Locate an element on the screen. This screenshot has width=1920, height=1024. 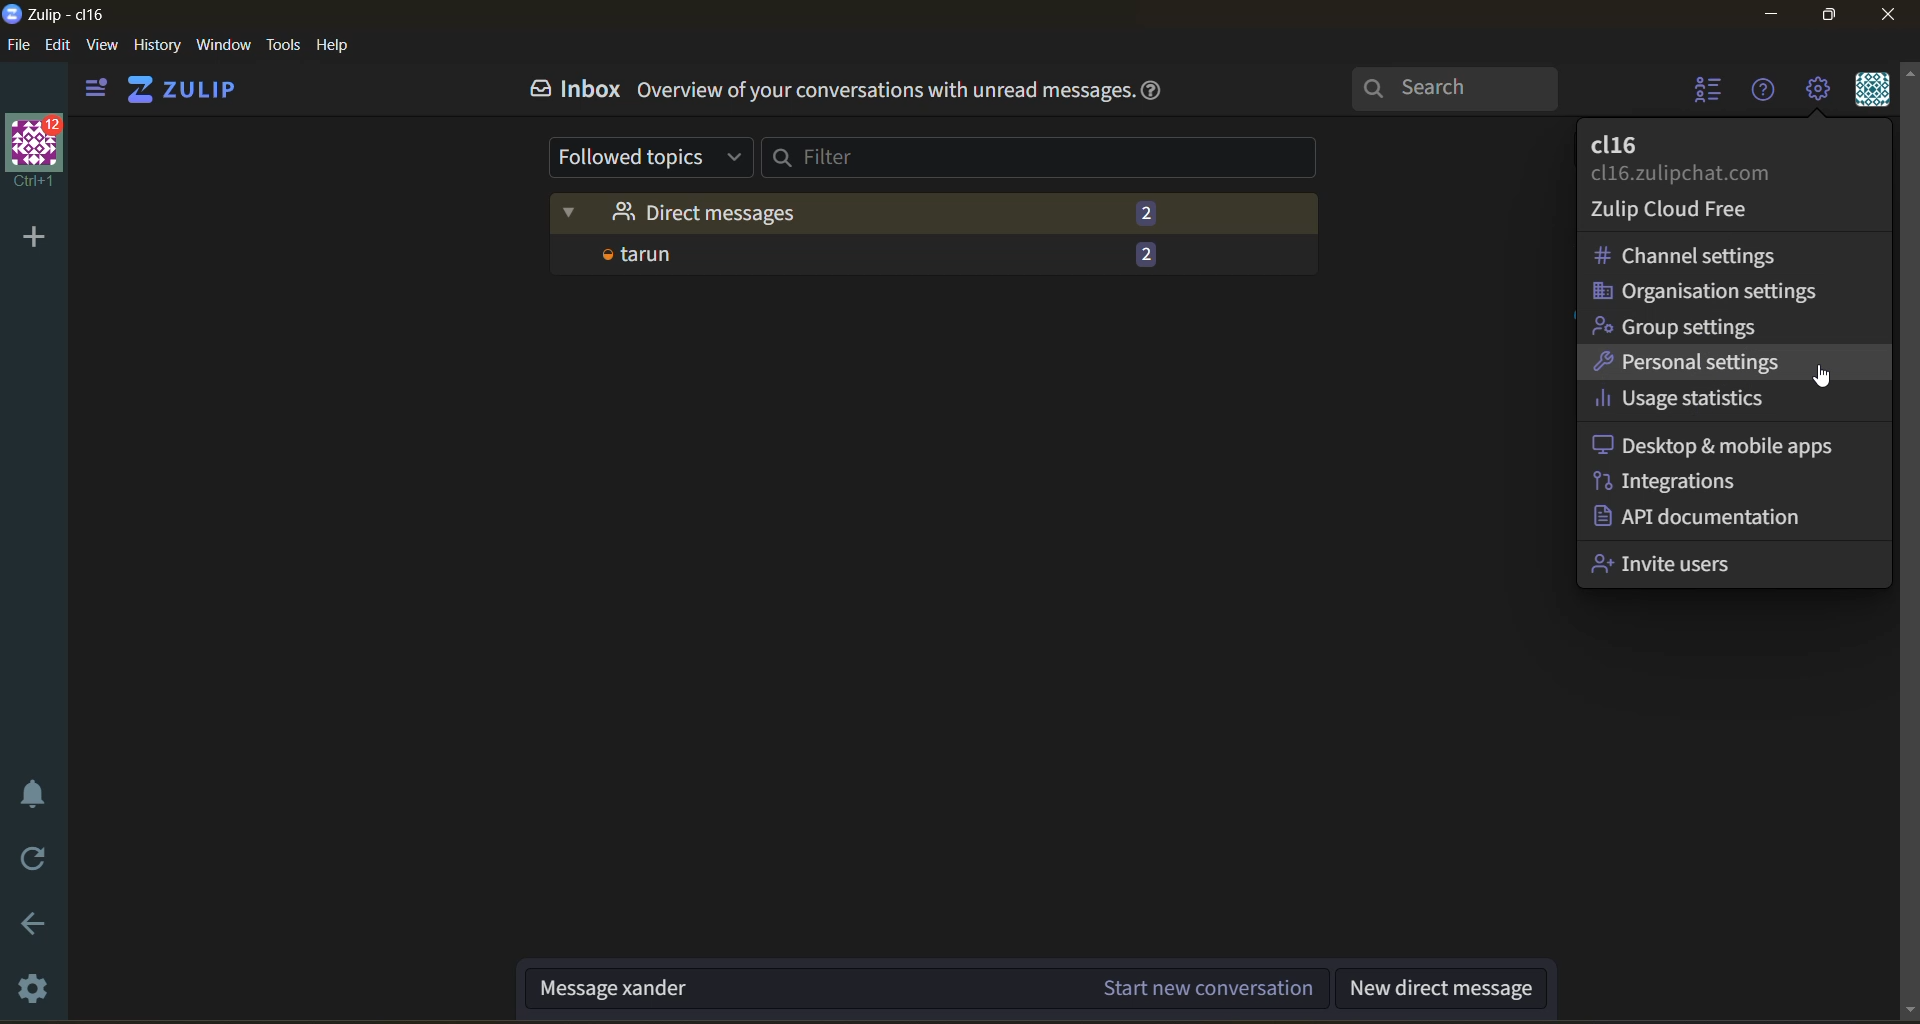
cursor is located at coordinates (1827, 380).